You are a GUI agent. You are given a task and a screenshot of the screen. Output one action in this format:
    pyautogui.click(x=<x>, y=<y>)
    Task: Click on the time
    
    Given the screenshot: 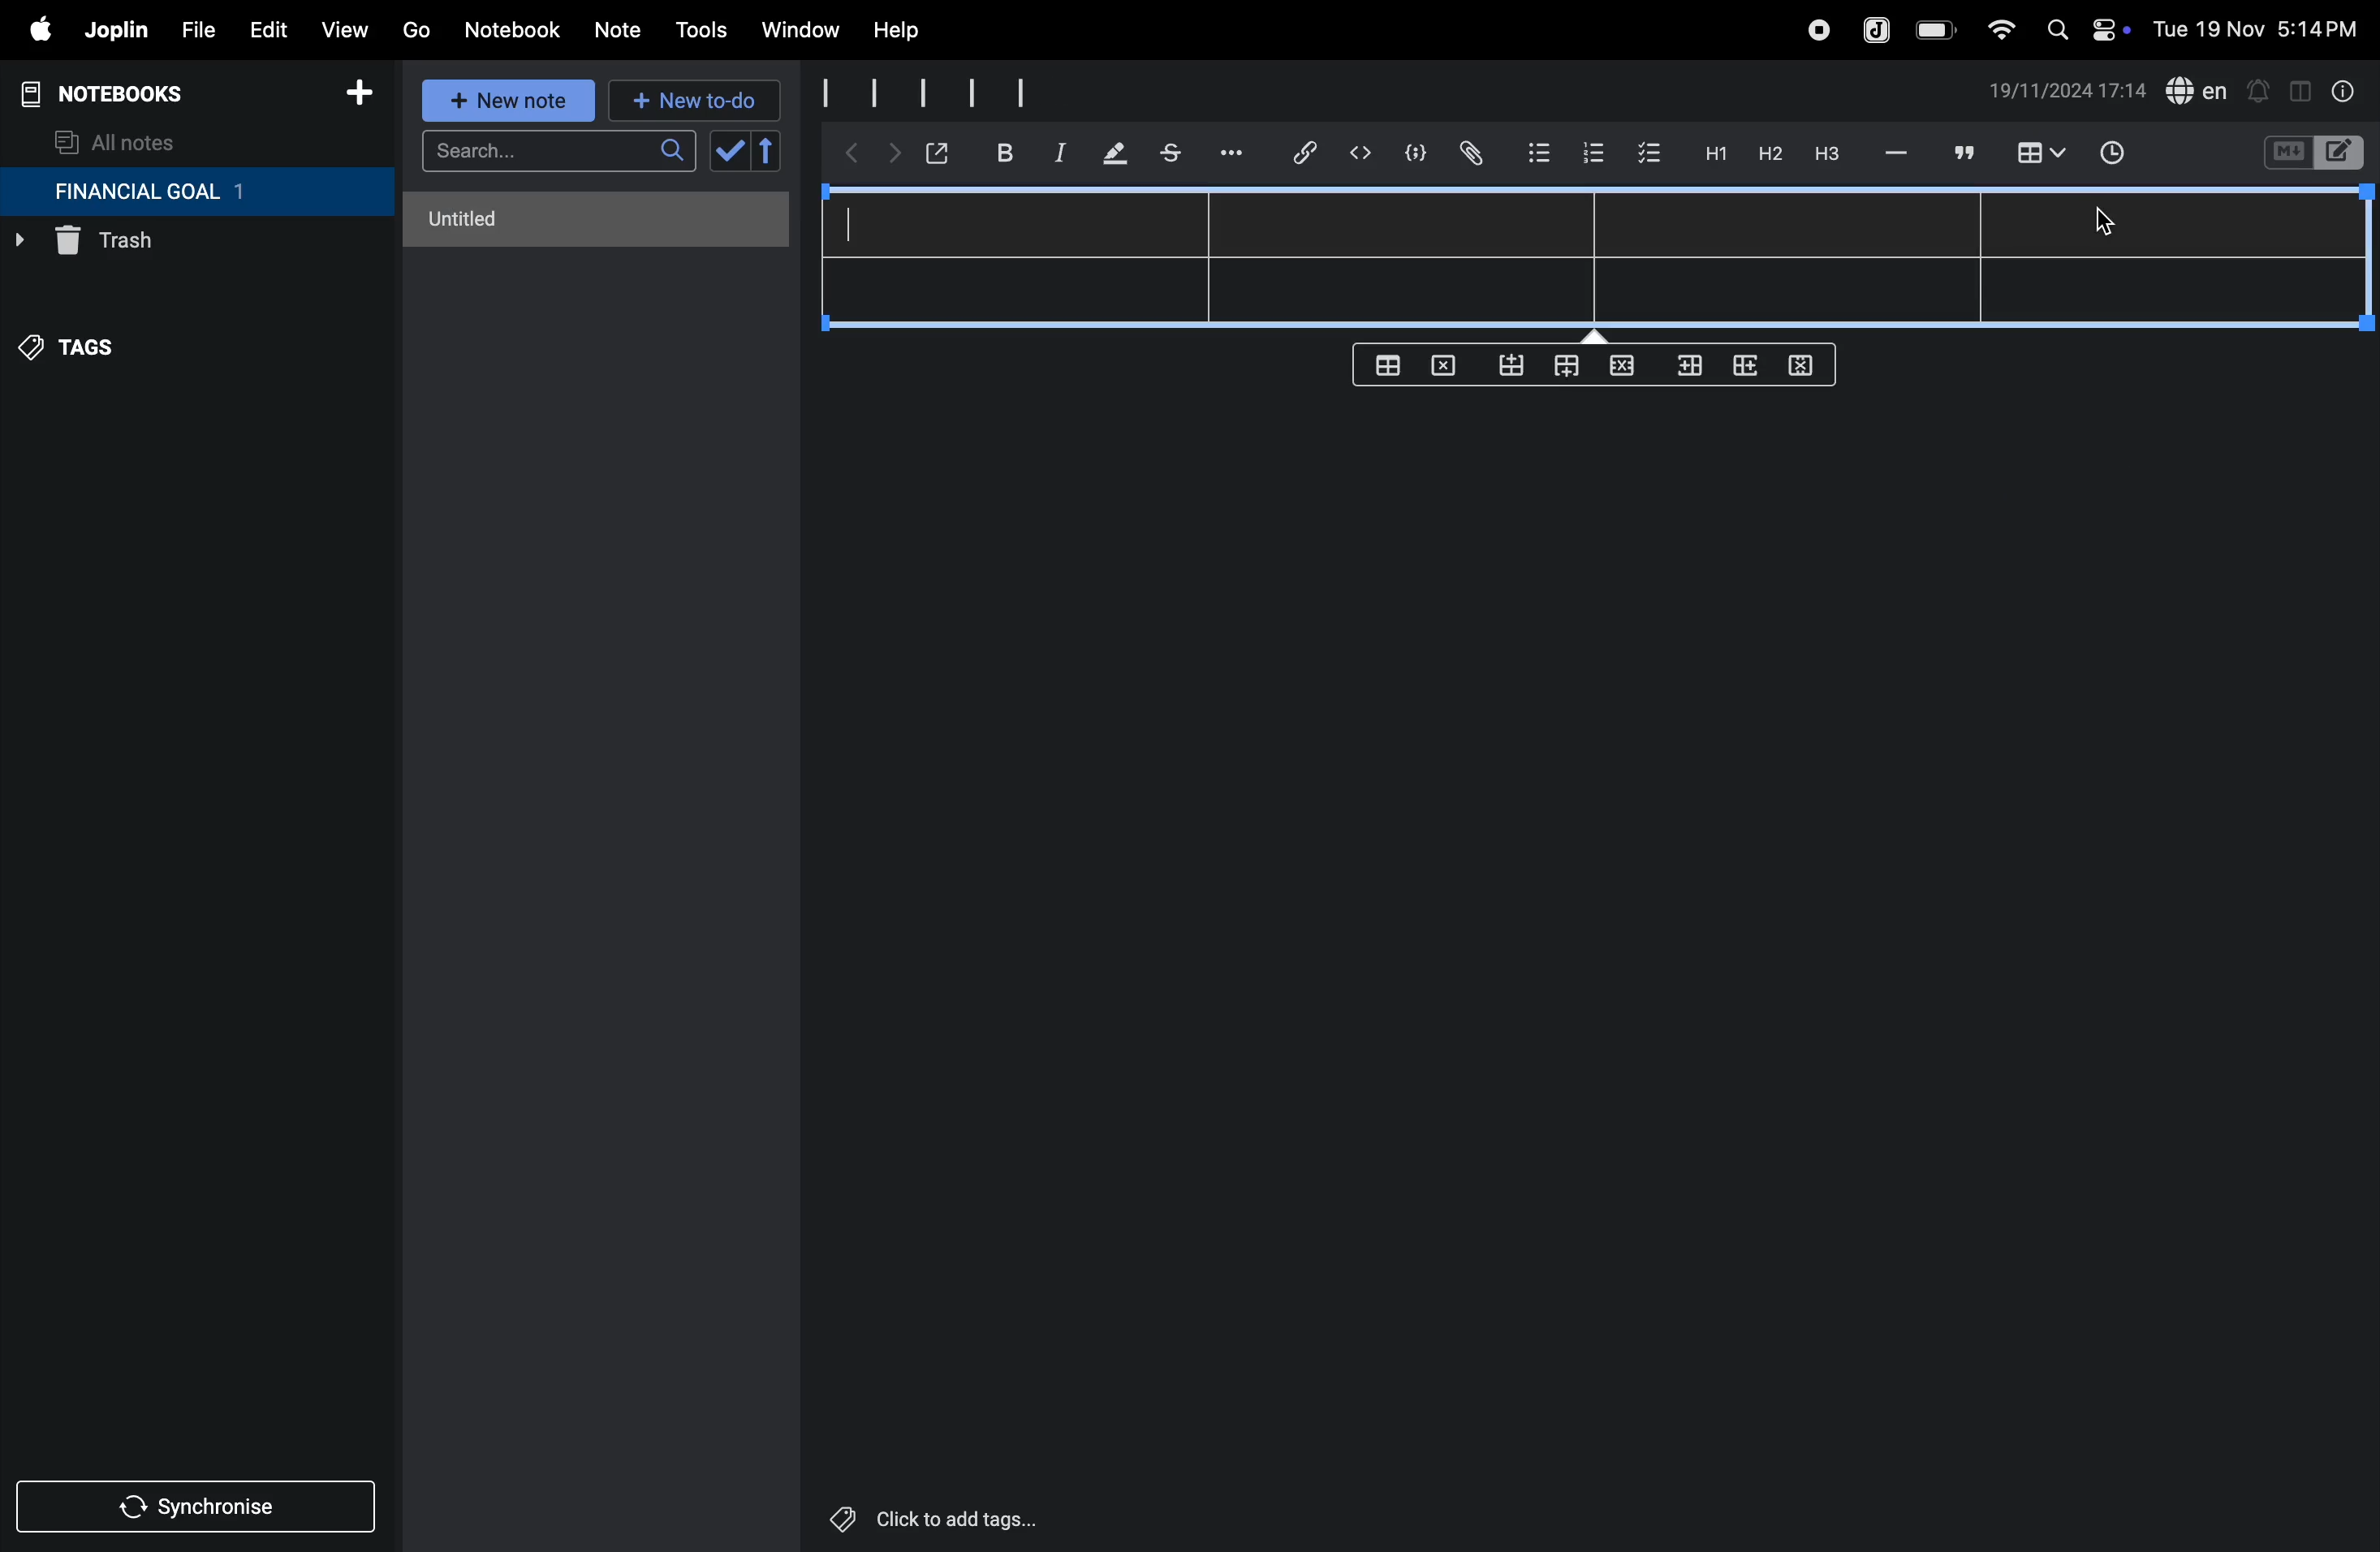 What is the action you would take?
    pyautogui.click(x=2125, y=155)
    